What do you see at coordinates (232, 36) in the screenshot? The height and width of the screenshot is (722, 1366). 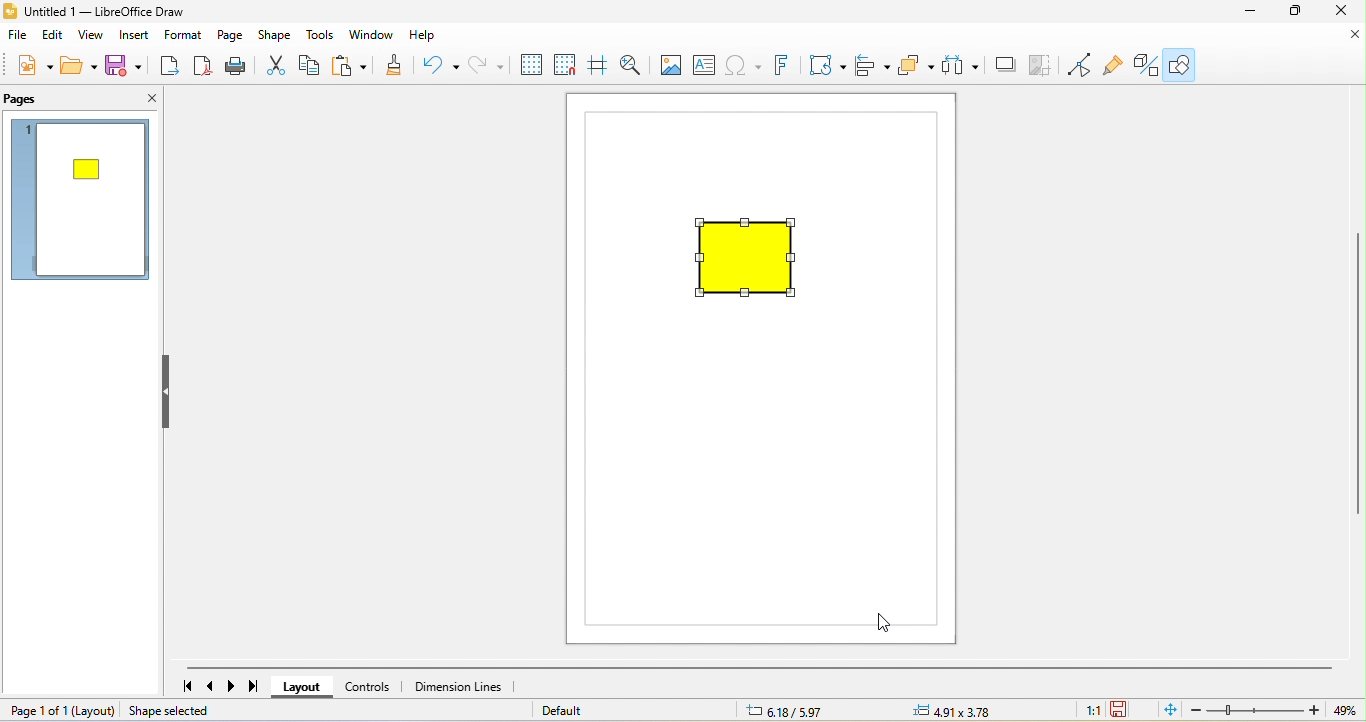 I see `page` at bounding box center [232, 36].